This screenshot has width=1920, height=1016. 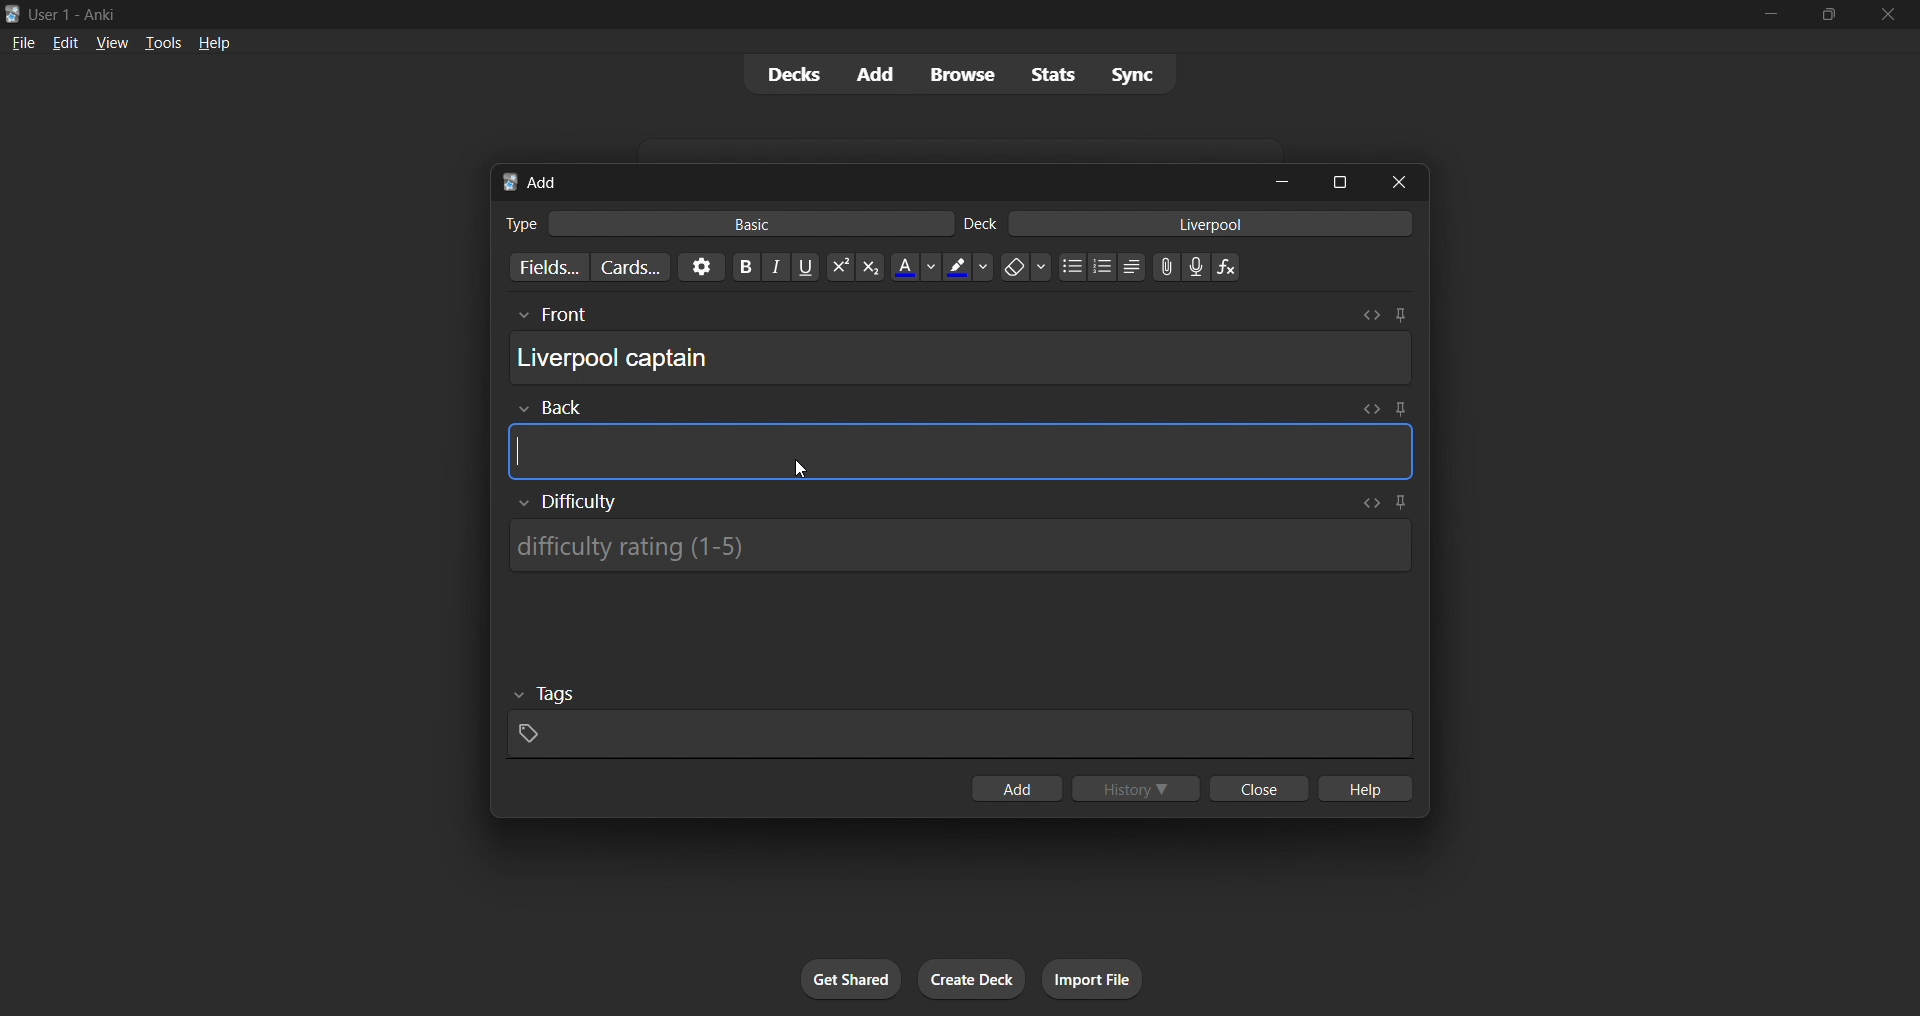 What do you see at coordinates (960, 357) in the screenshot?
I see `card front field input box` at bounding box center [960, 357].